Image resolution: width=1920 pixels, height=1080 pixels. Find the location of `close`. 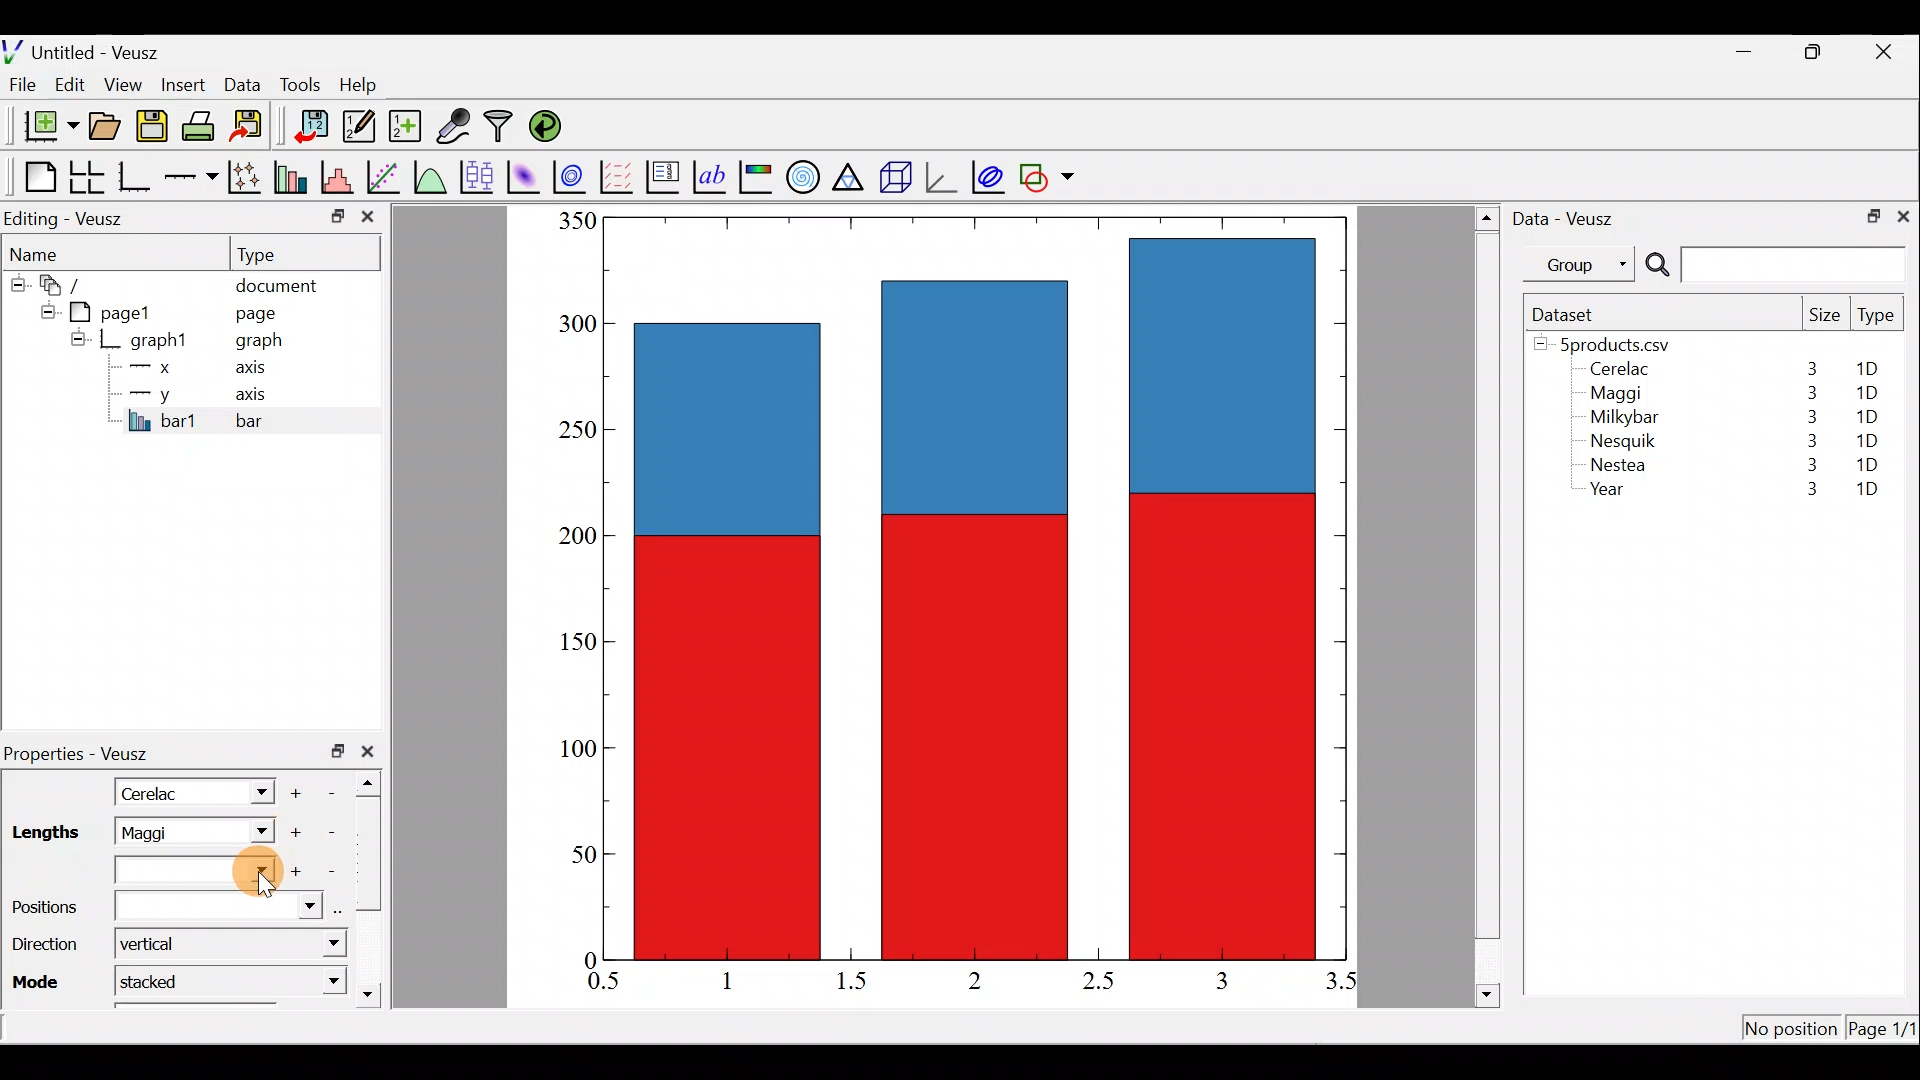

close is located at coordinates (368, 221).